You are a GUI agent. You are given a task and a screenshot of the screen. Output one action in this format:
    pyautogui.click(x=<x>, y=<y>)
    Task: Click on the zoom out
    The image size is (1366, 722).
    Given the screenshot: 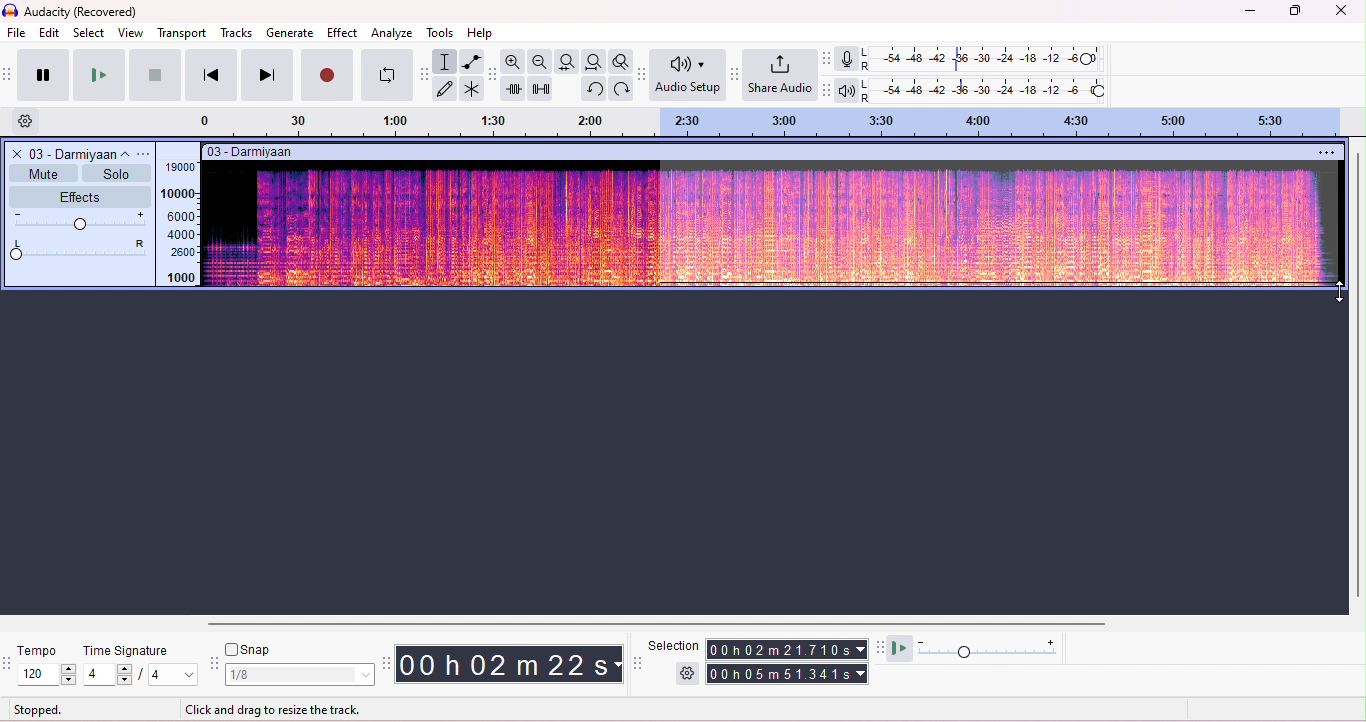 What is the action you would take?
    pyautogui.click(x=541, y=61)
    